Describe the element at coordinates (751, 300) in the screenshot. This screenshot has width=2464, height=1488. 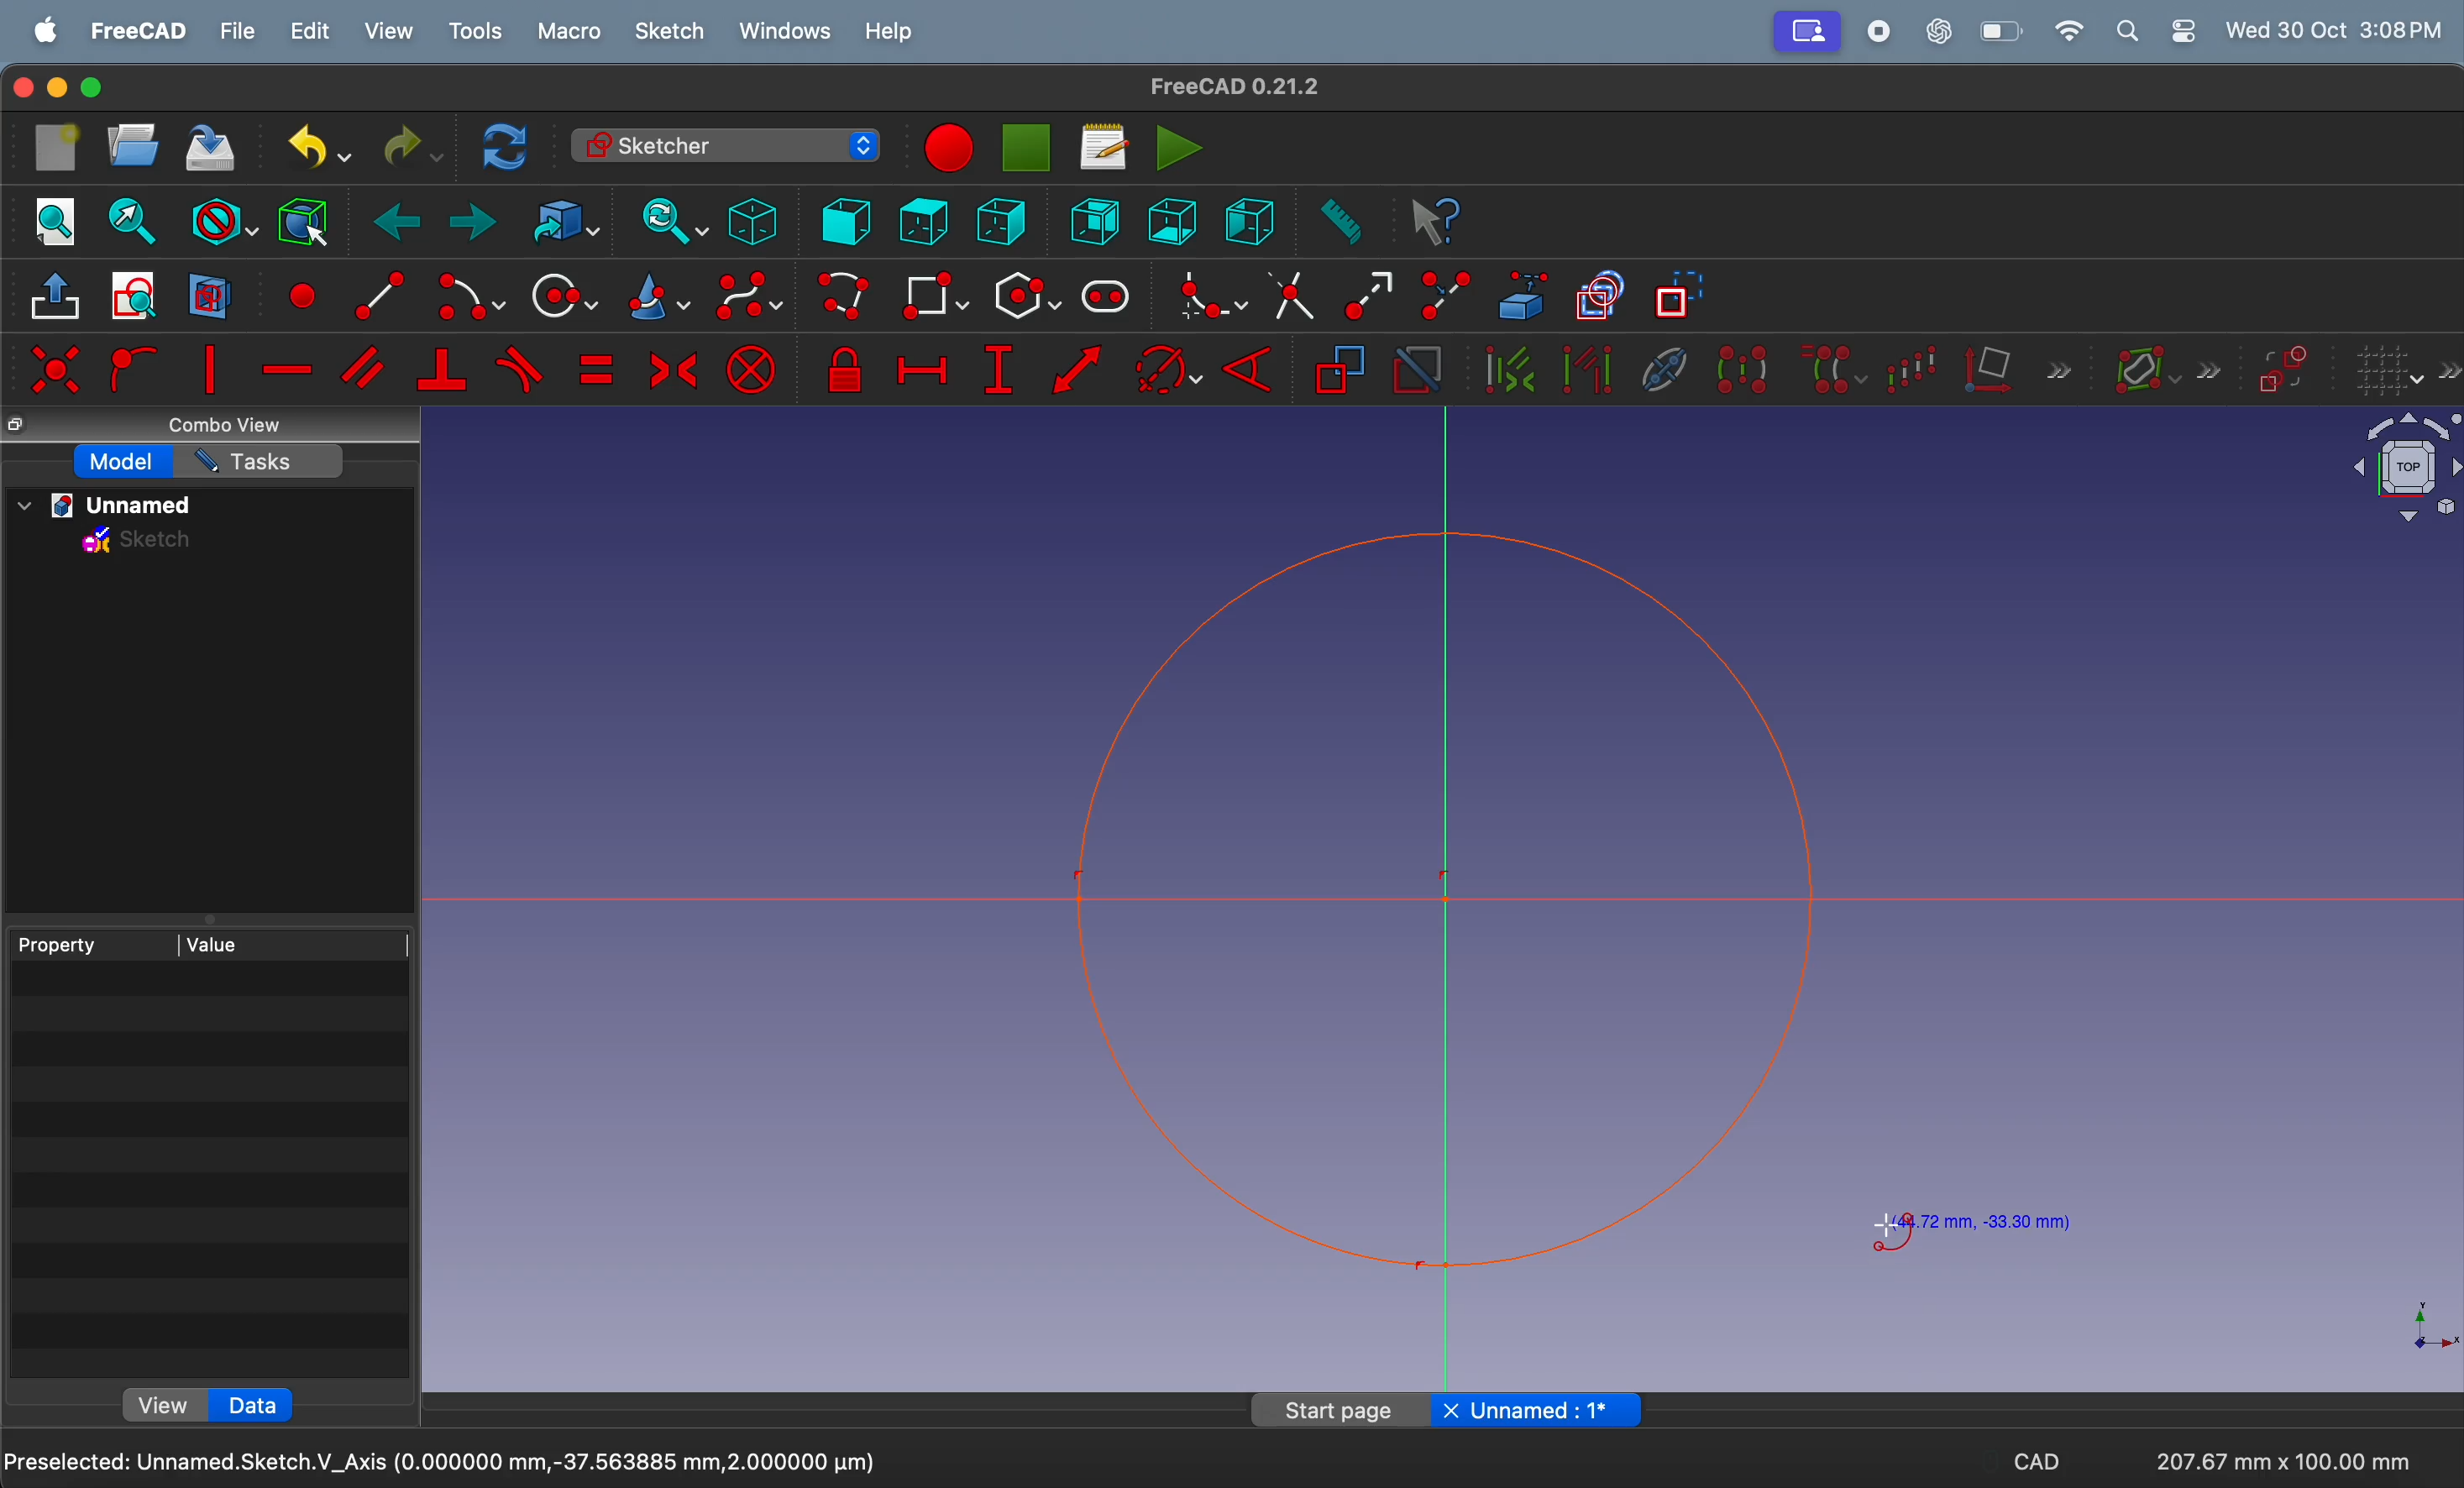
I see `create b spline` at that location.